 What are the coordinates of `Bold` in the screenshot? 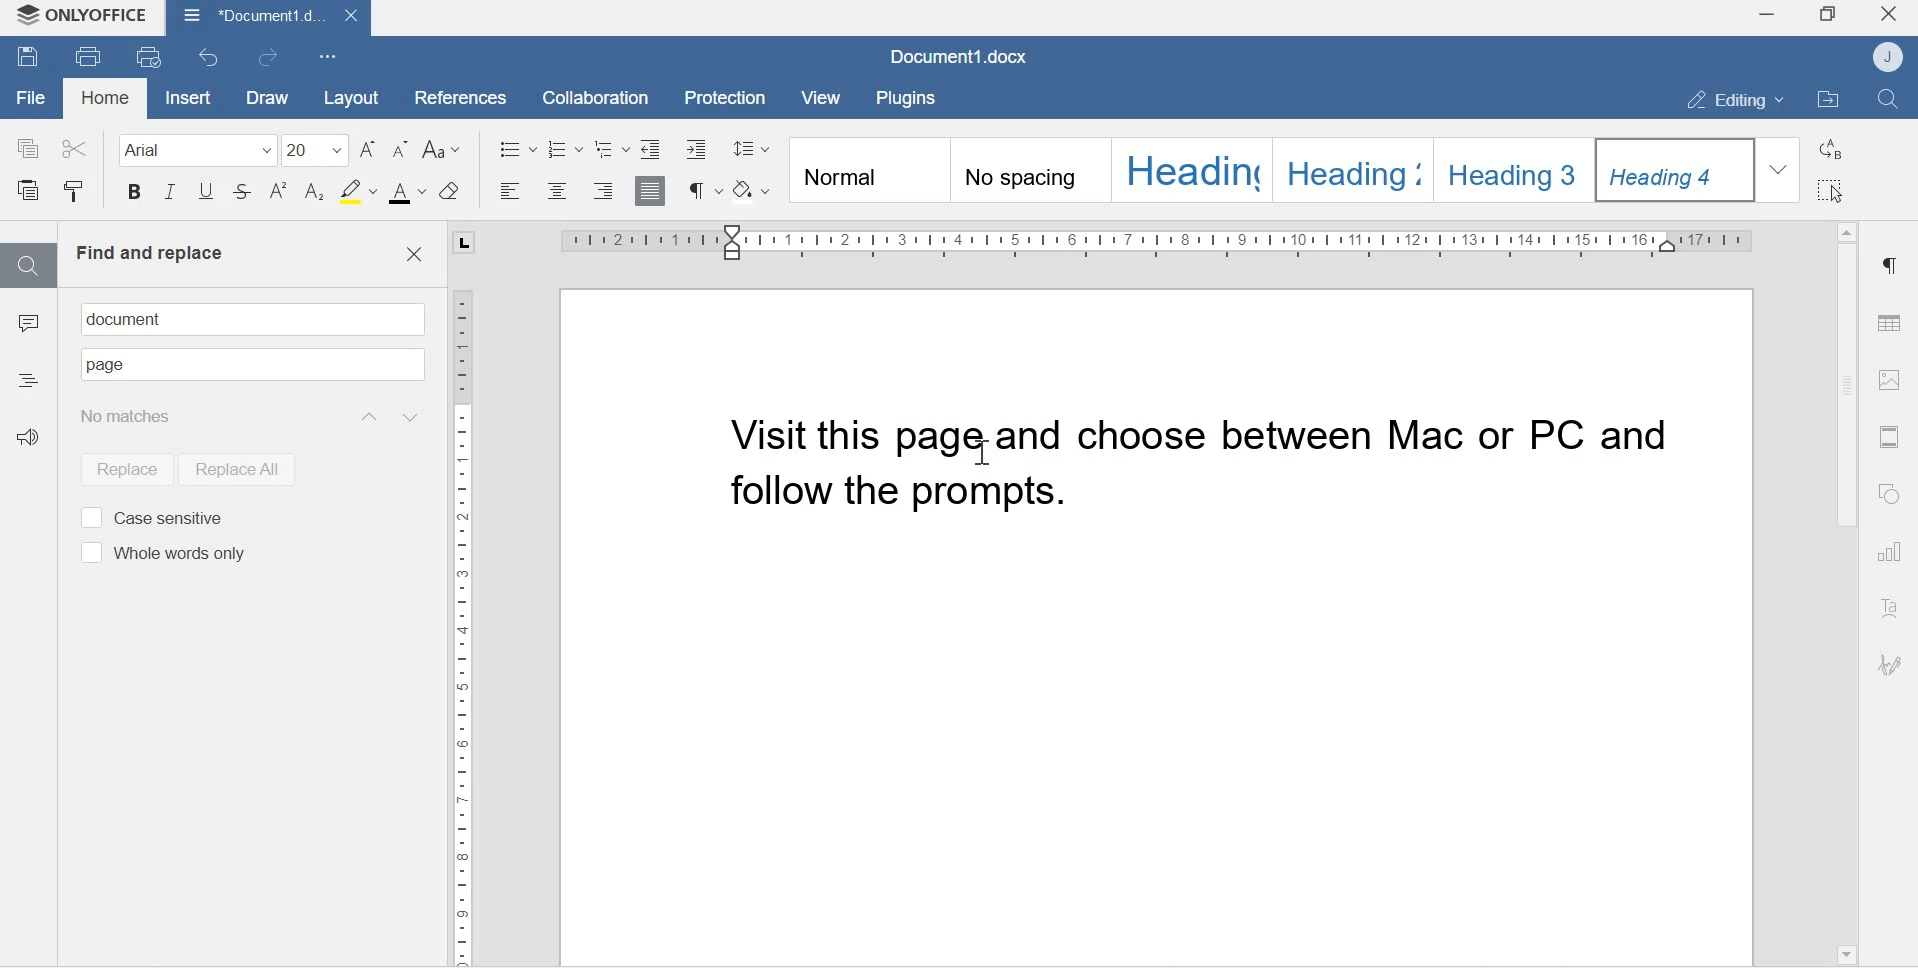 It's located at (134, 195).